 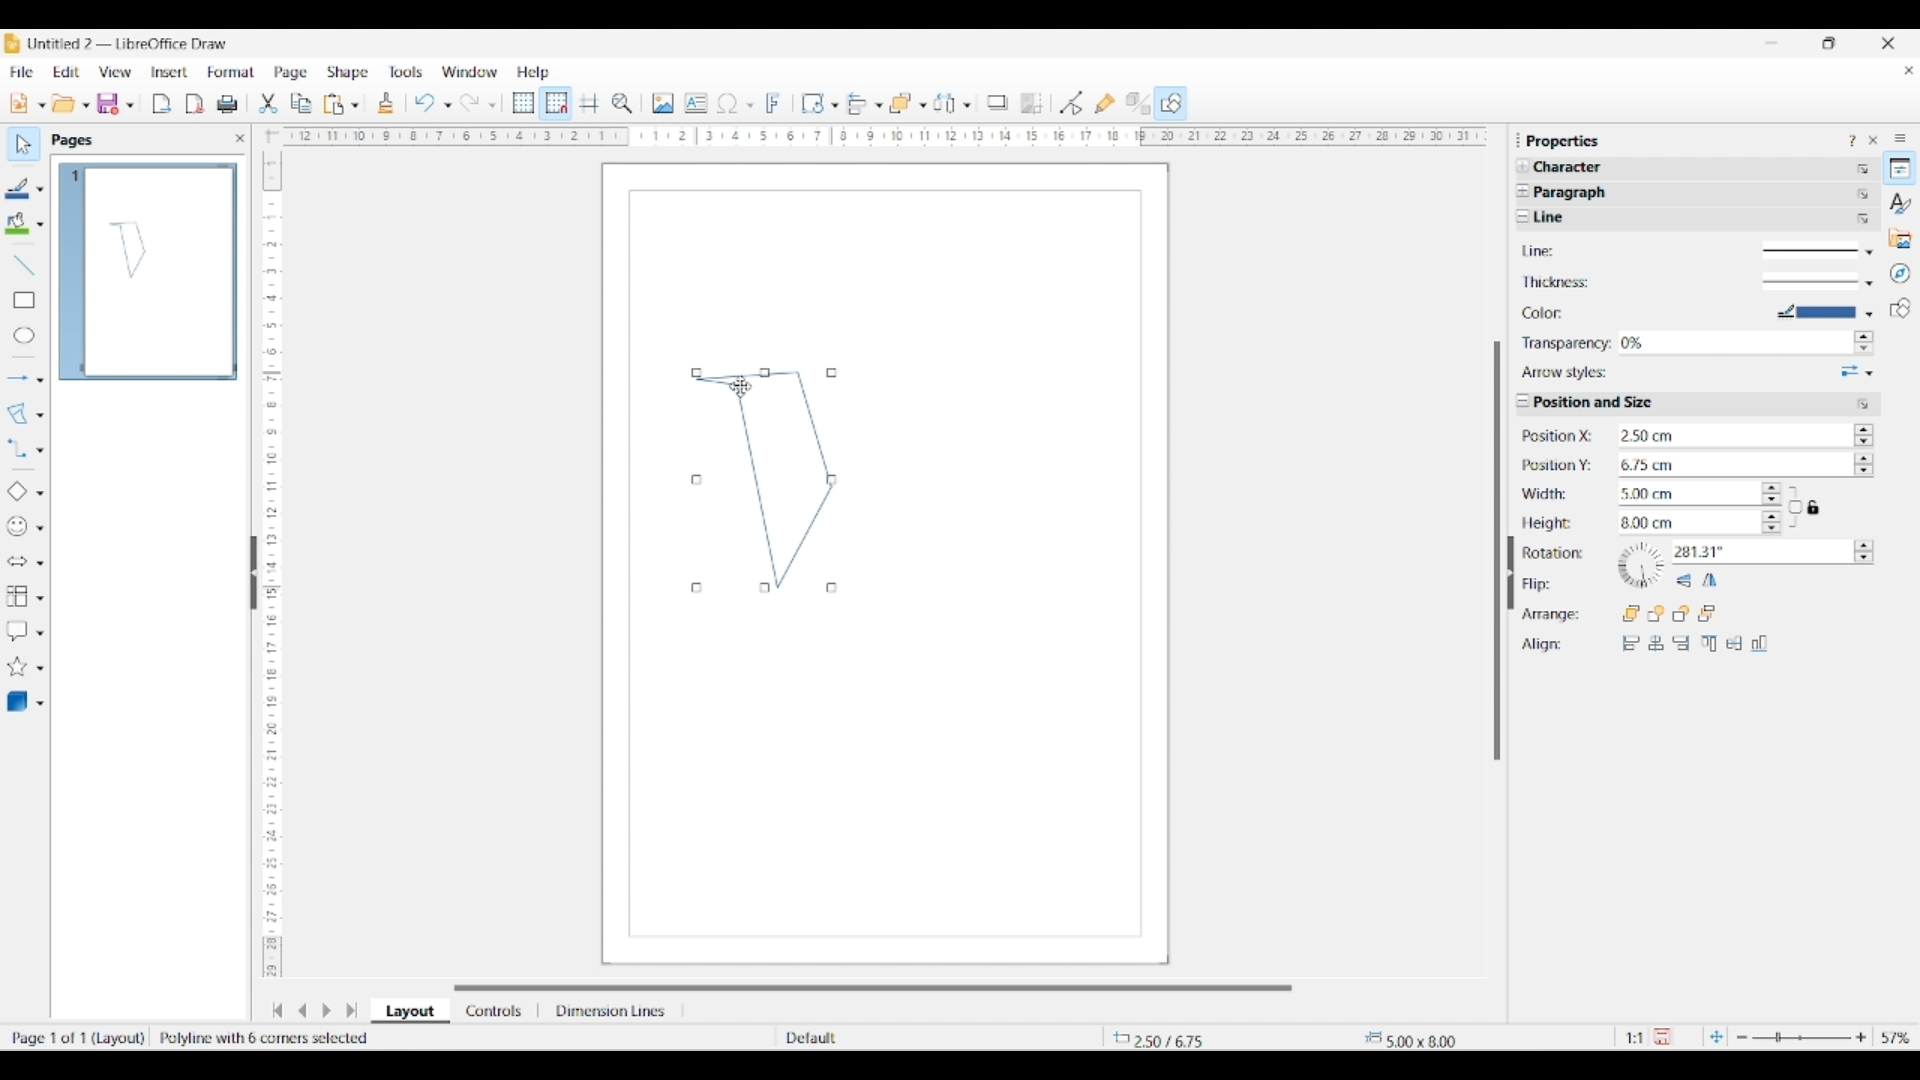 What do you see at coordinates (945, 103) in the screenshot?
I see `Chosen select object to distribute` at bounding box center [945, 103].